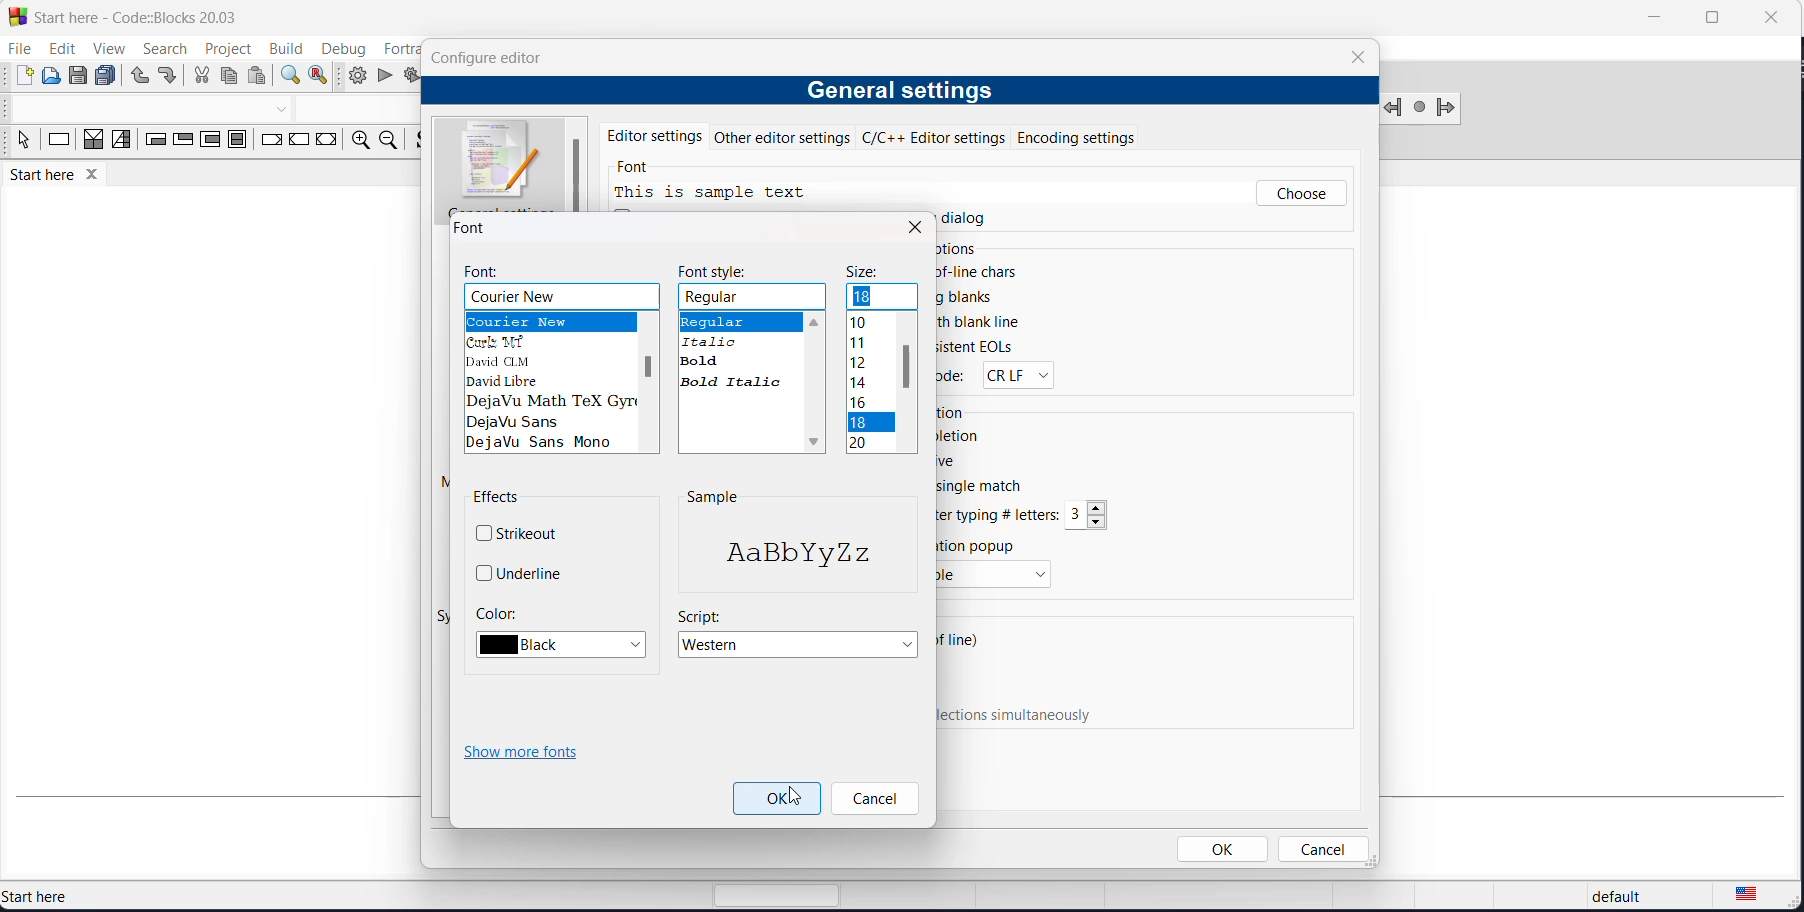  Describe the element at coordinates (181, 143) in the screenshot. I see `exit condition loop` at that location.